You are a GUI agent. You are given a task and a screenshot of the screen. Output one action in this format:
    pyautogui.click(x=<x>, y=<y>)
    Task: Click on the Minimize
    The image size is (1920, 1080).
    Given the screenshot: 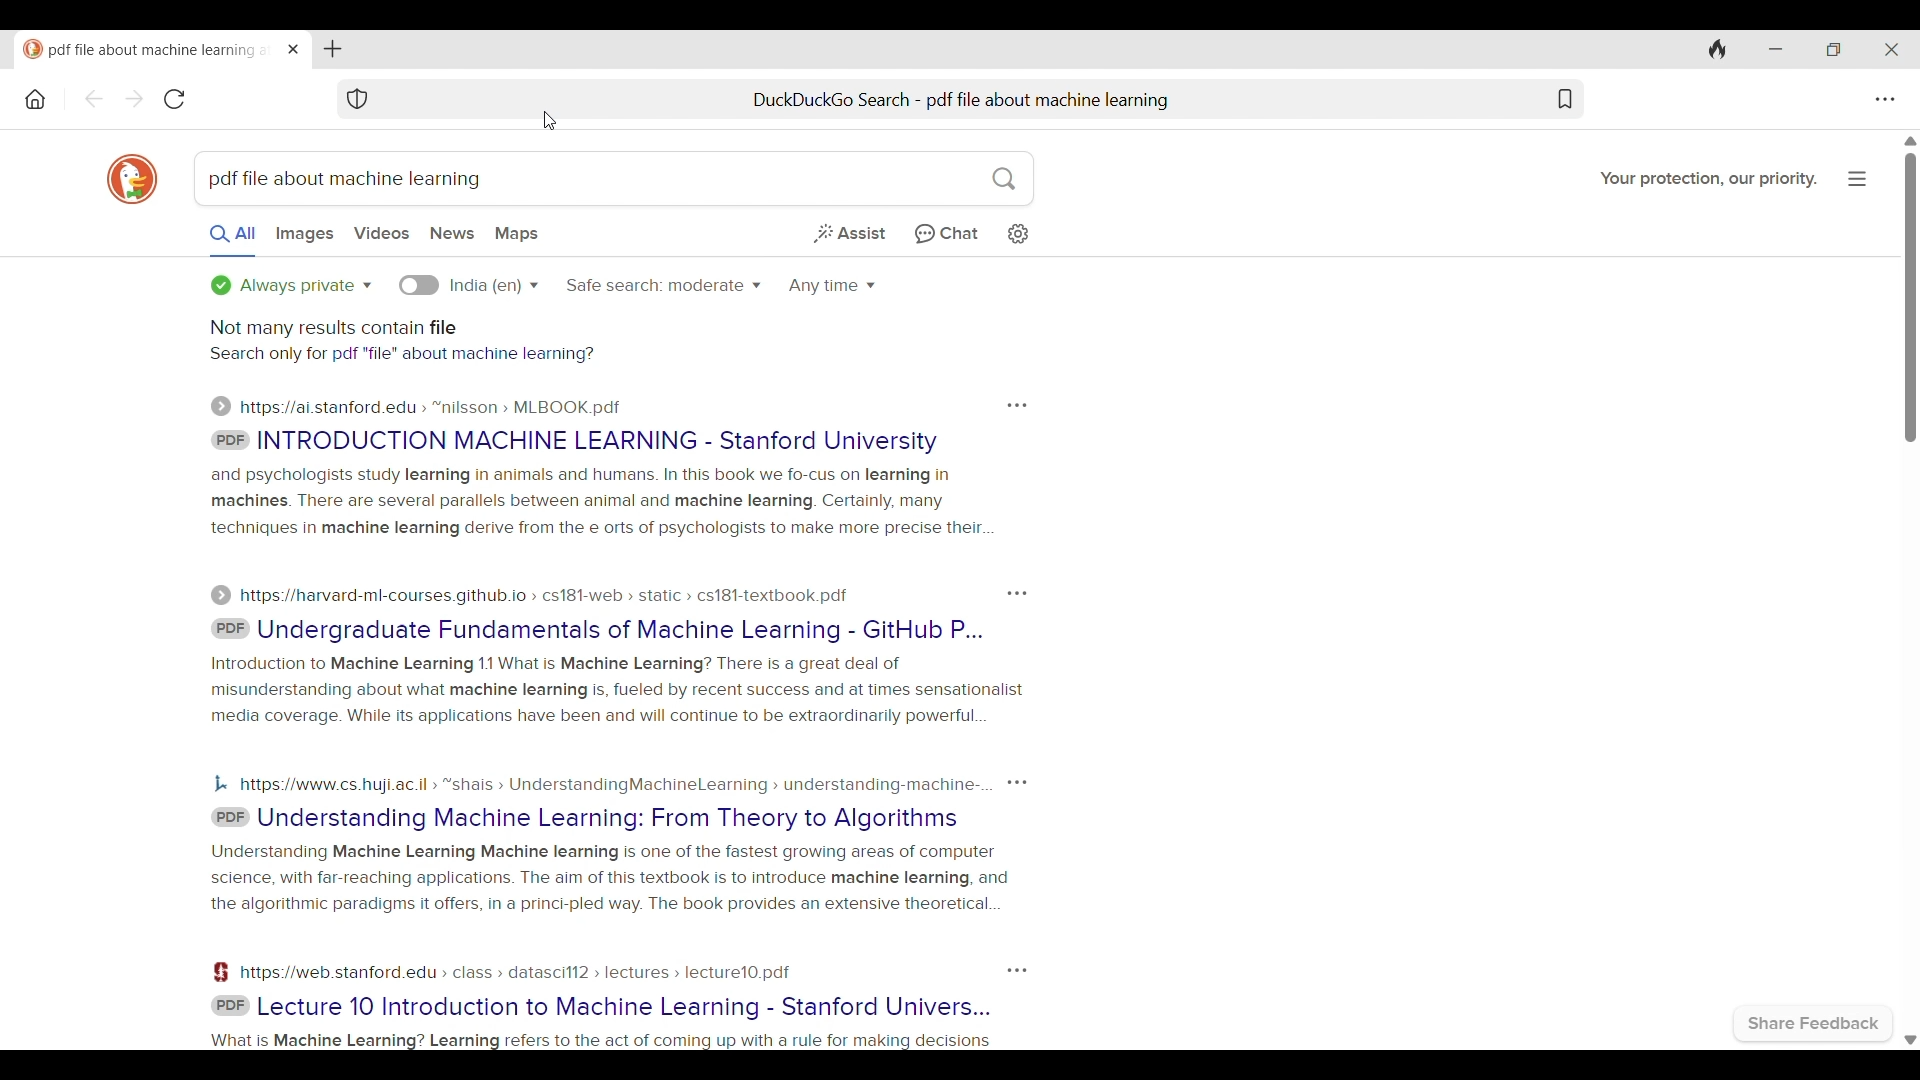 What is the action you would take?
    pyautogui.click(x=1774, y=49)
    